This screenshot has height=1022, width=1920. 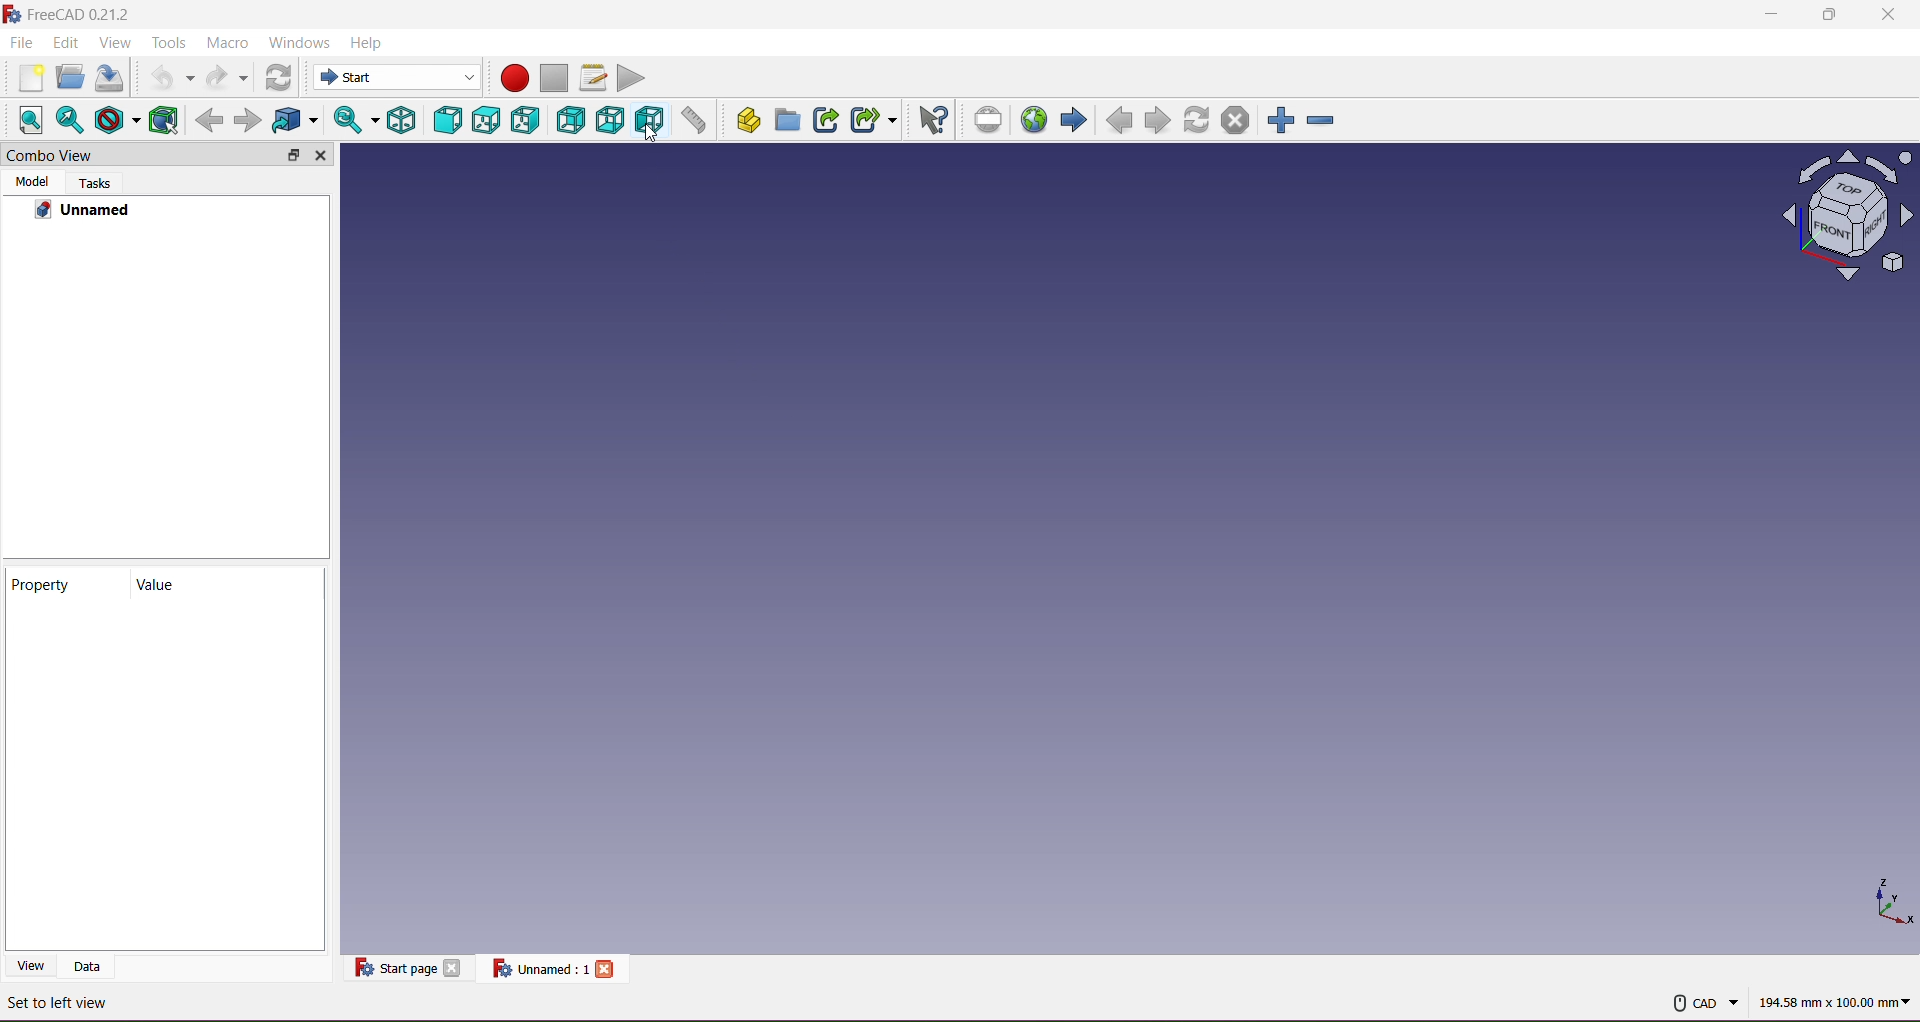 What do you see at coordinates (170, 41) in the screenshot?
I see `Tools` at bounding box center [170, 41].